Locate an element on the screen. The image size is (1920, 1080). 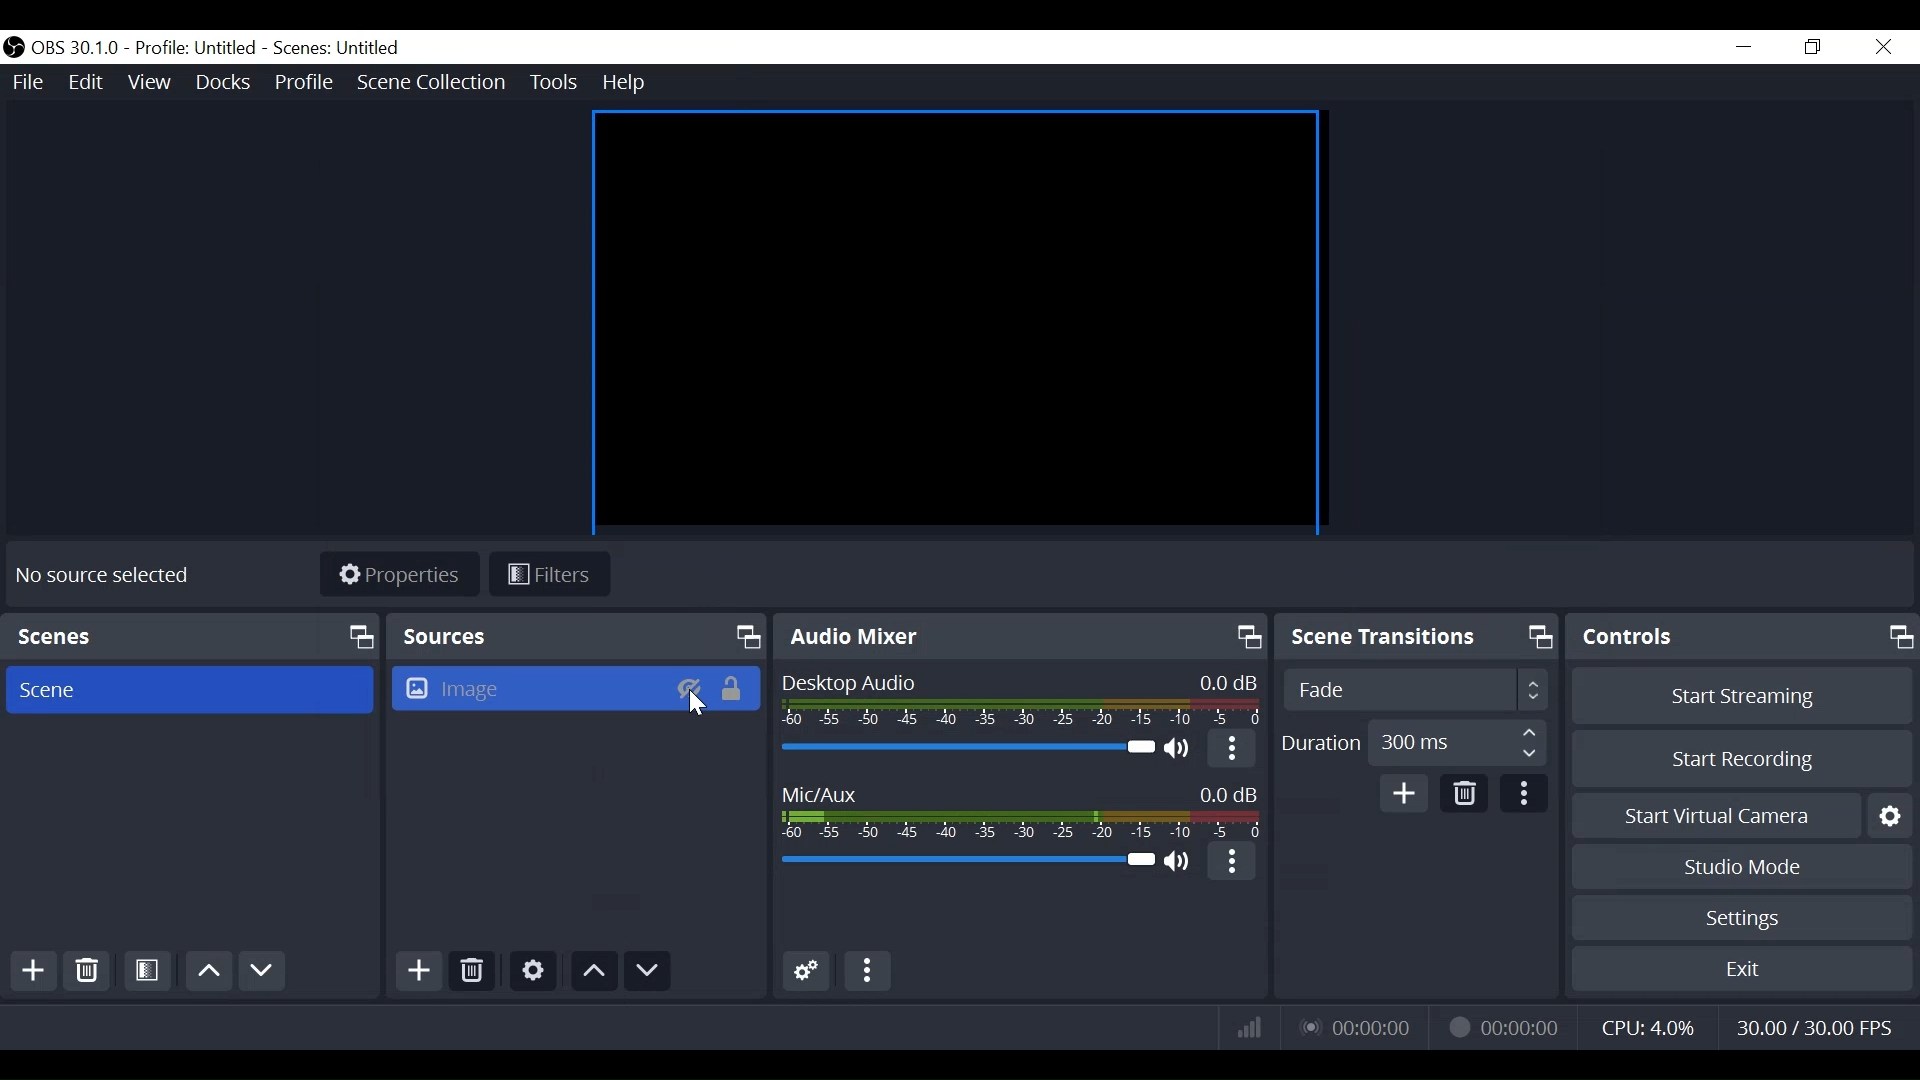
Desktop Audio is located at coordinates (1019, 699).